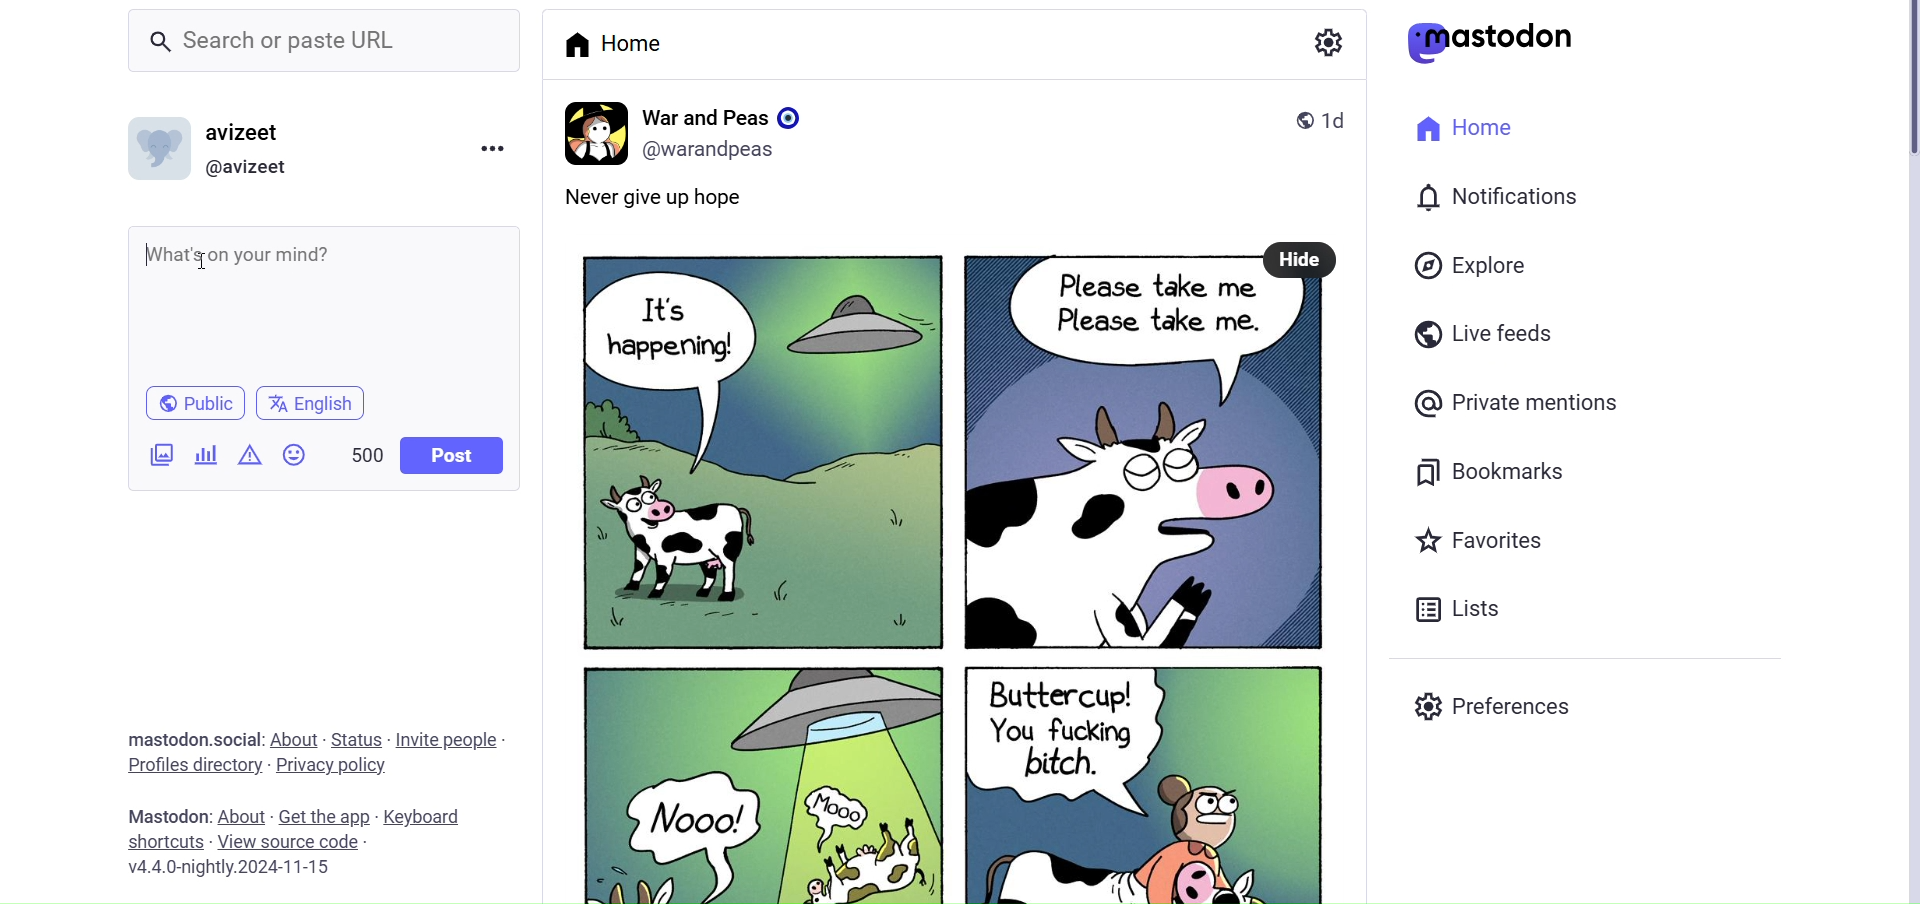 The image size is (1920, 904). Describe the element at coordinates (946, 591) in the screenshot. I see `Post` at that location.